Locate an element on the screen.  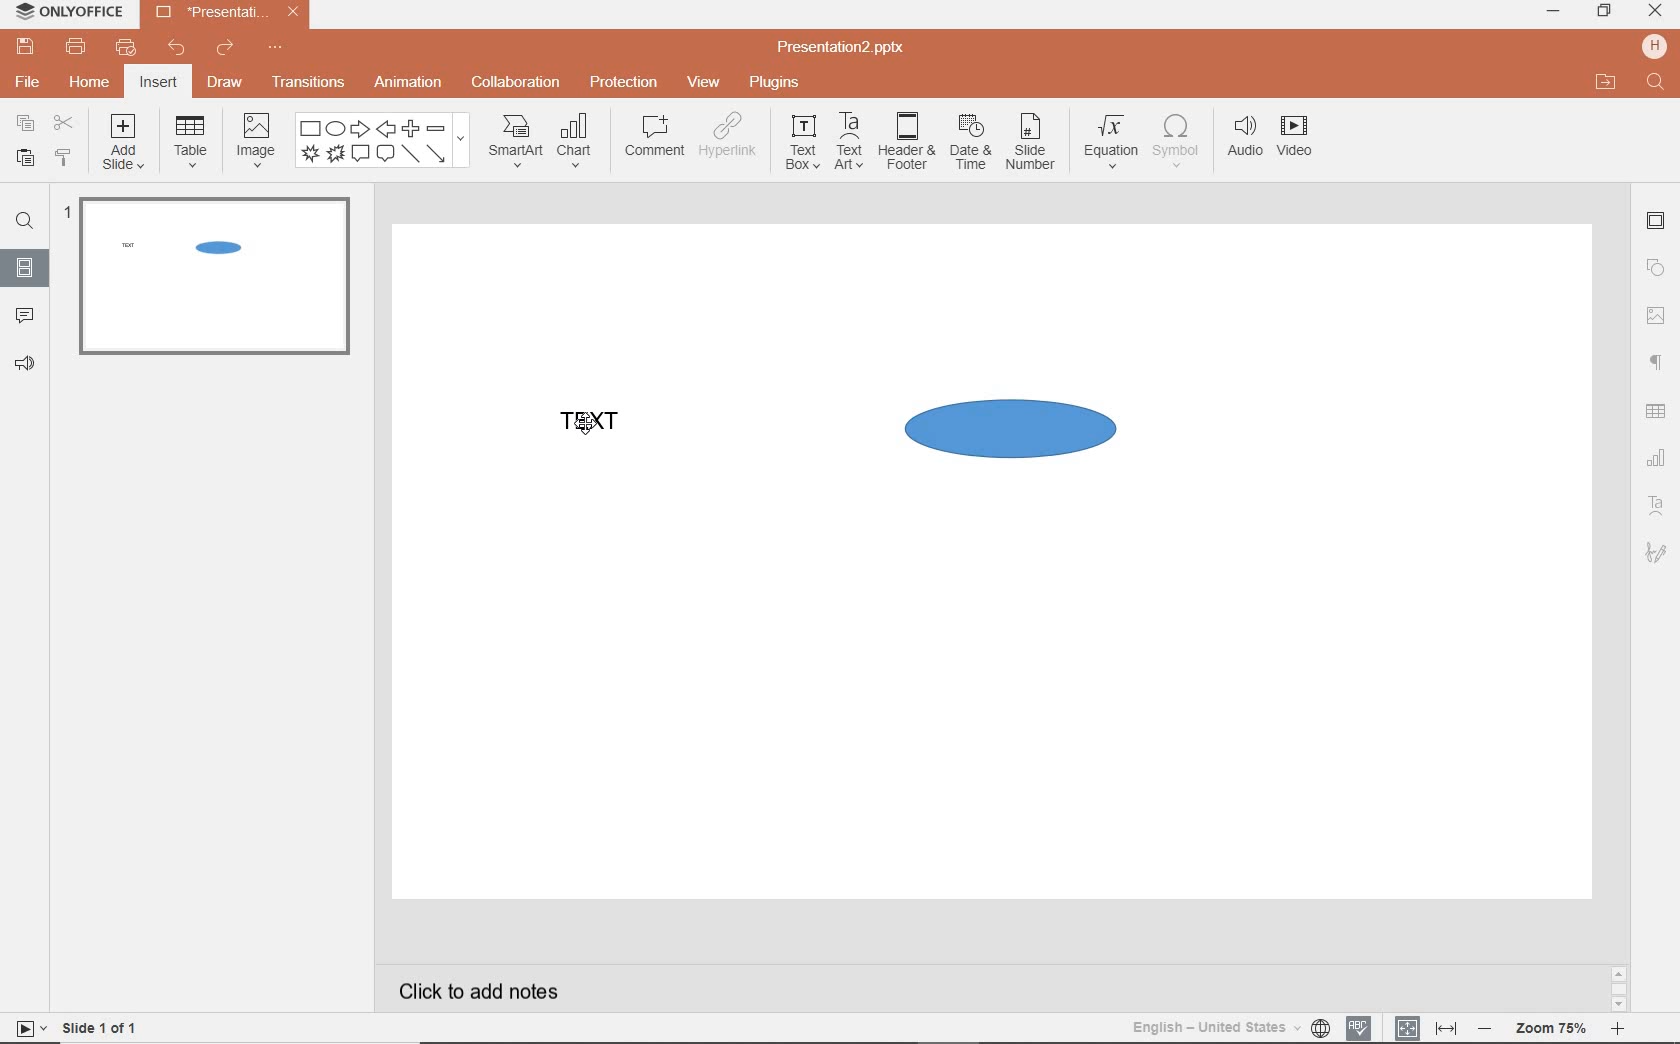
FIT TO SLIDE / FIT TO WIDTH is located at coordinates (1427, 1026).